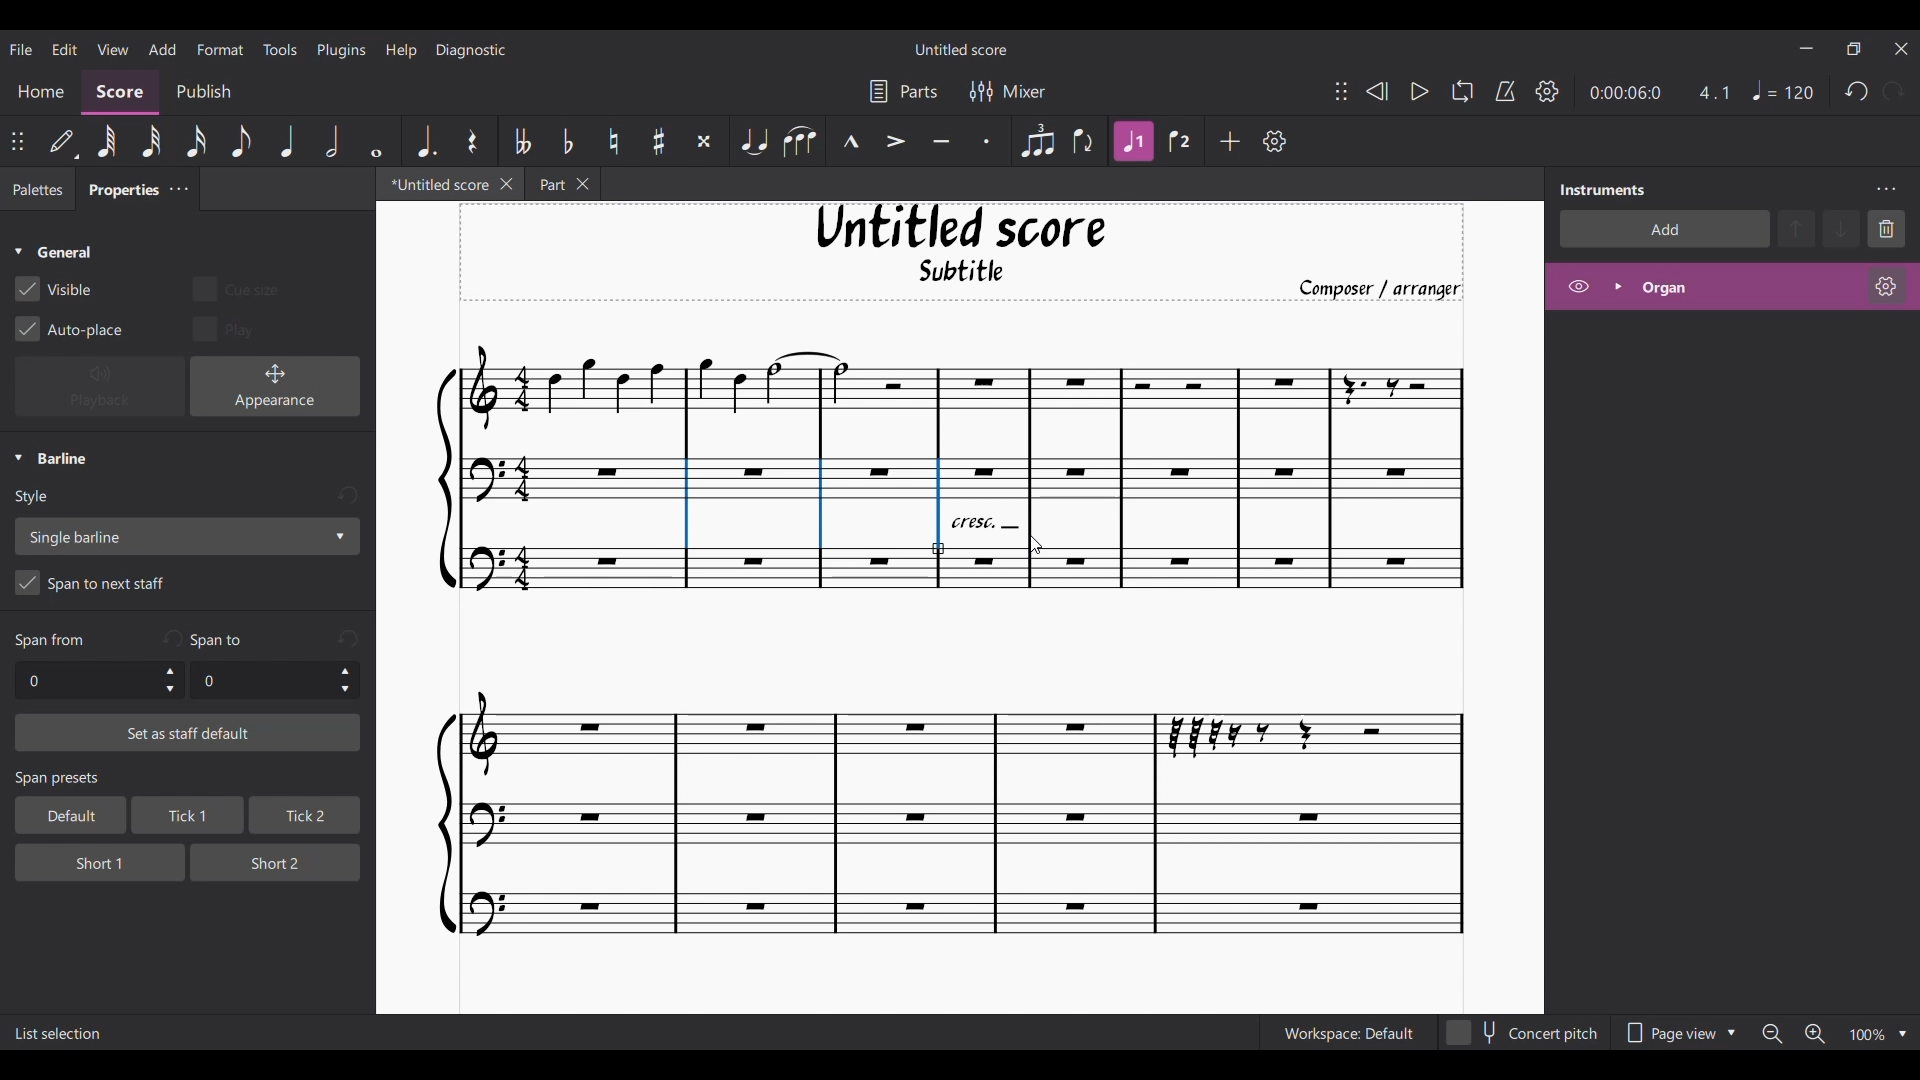  I want to click on Toggle for Auto-place, so click(70, 329).